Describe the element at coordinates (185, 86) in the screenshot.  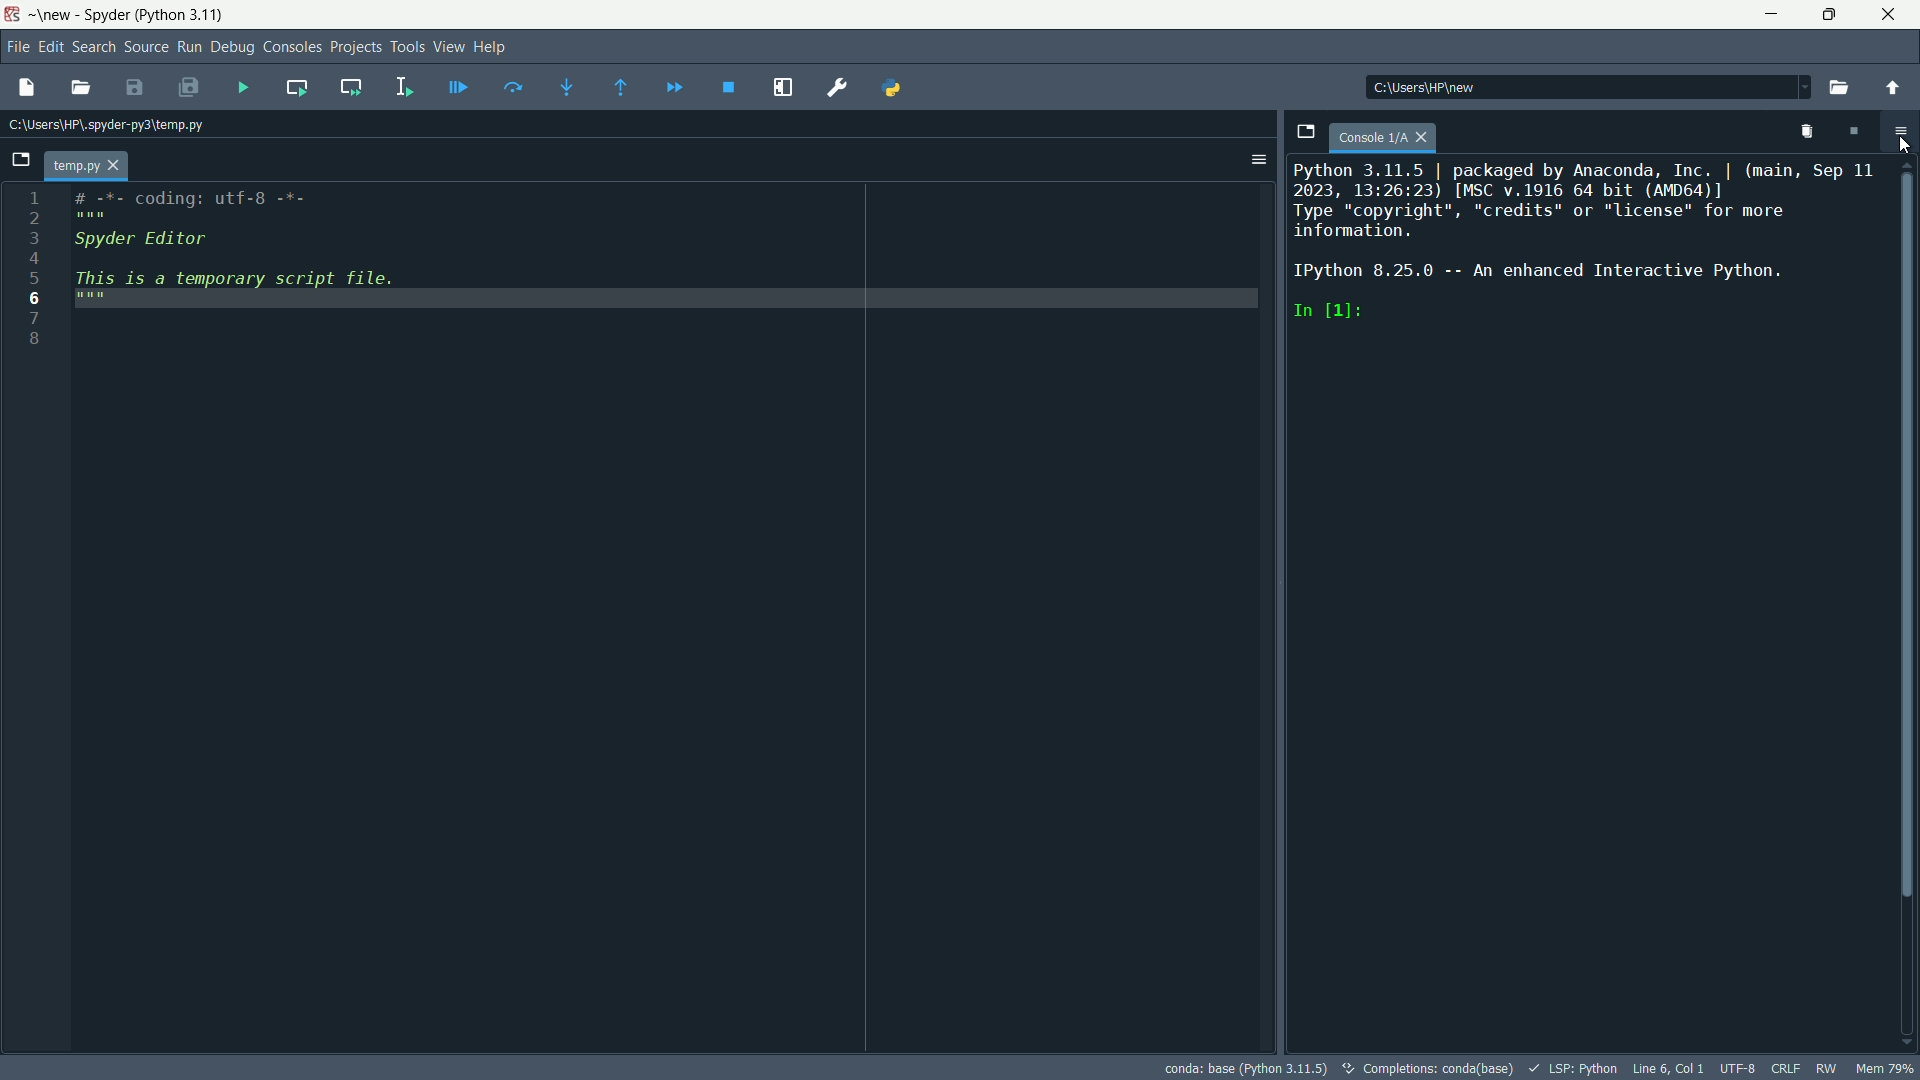
I see `save all files` at that location.